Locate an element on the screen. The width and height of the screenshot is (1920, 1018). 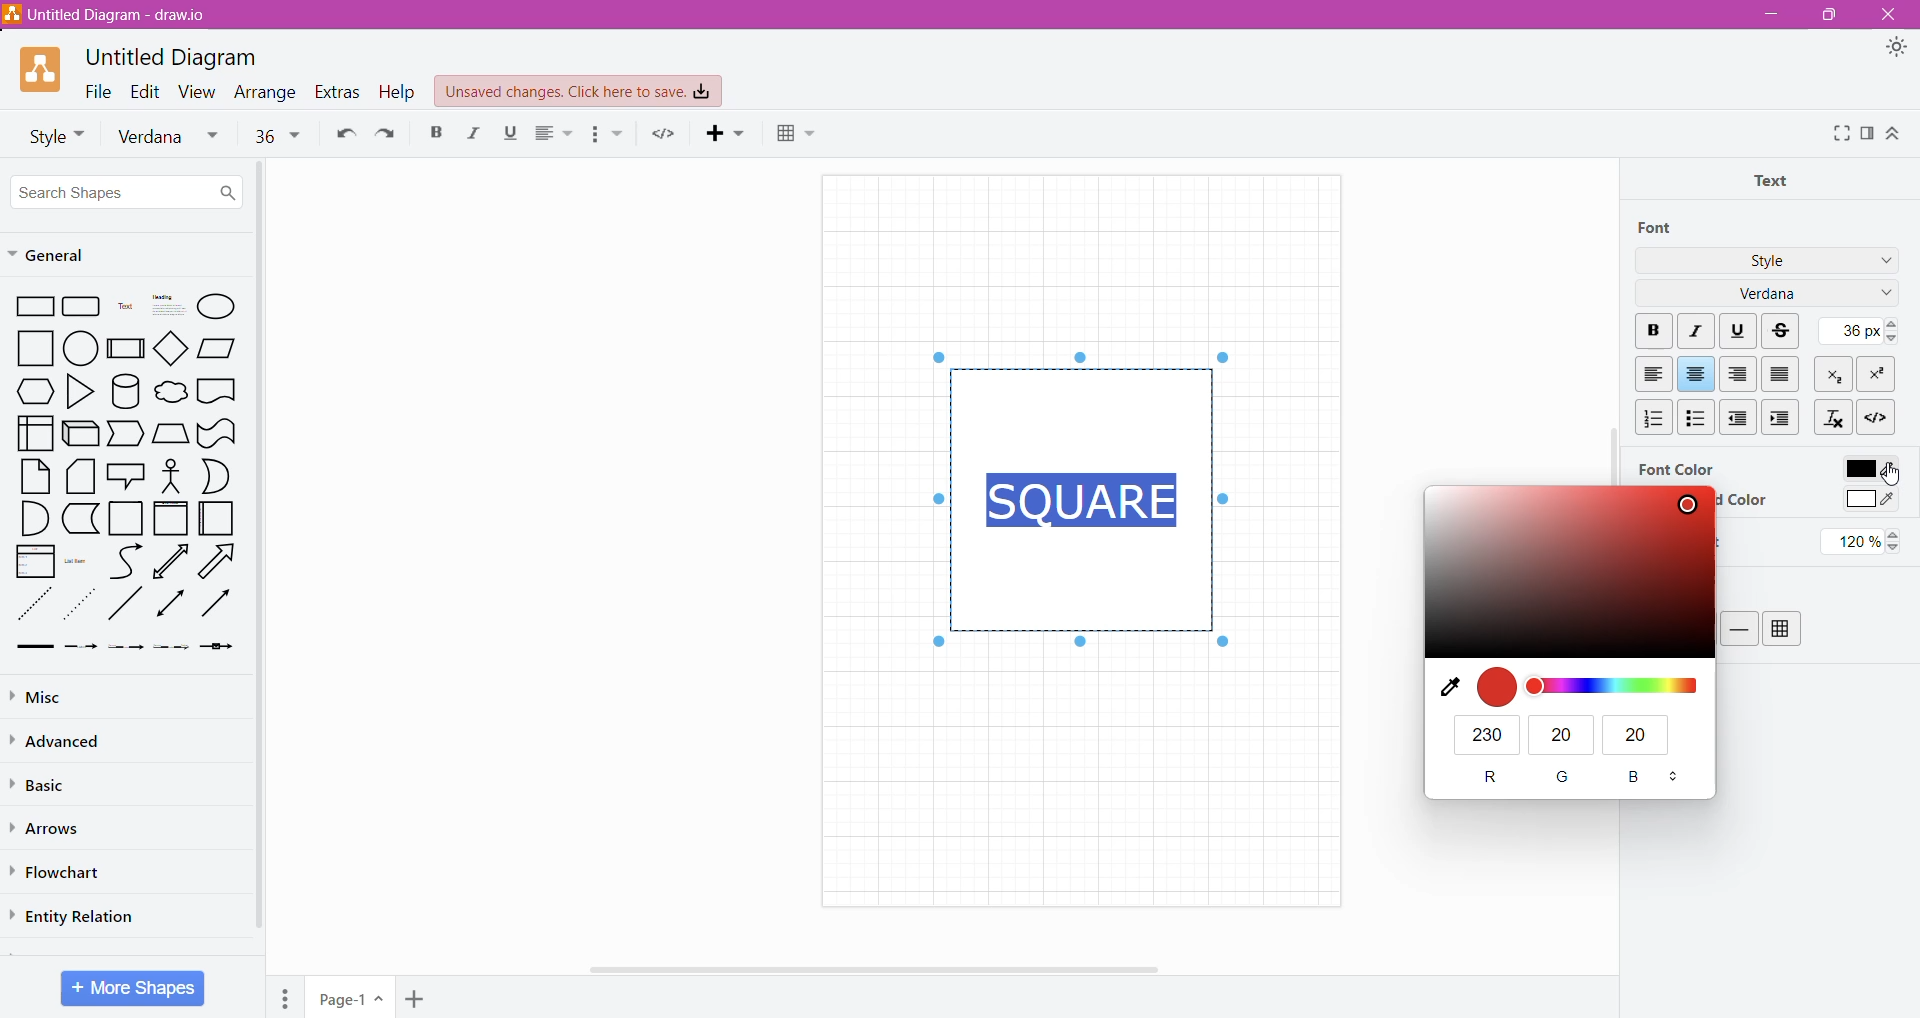
Arrow with a Box is located at coordinates (216, 646).